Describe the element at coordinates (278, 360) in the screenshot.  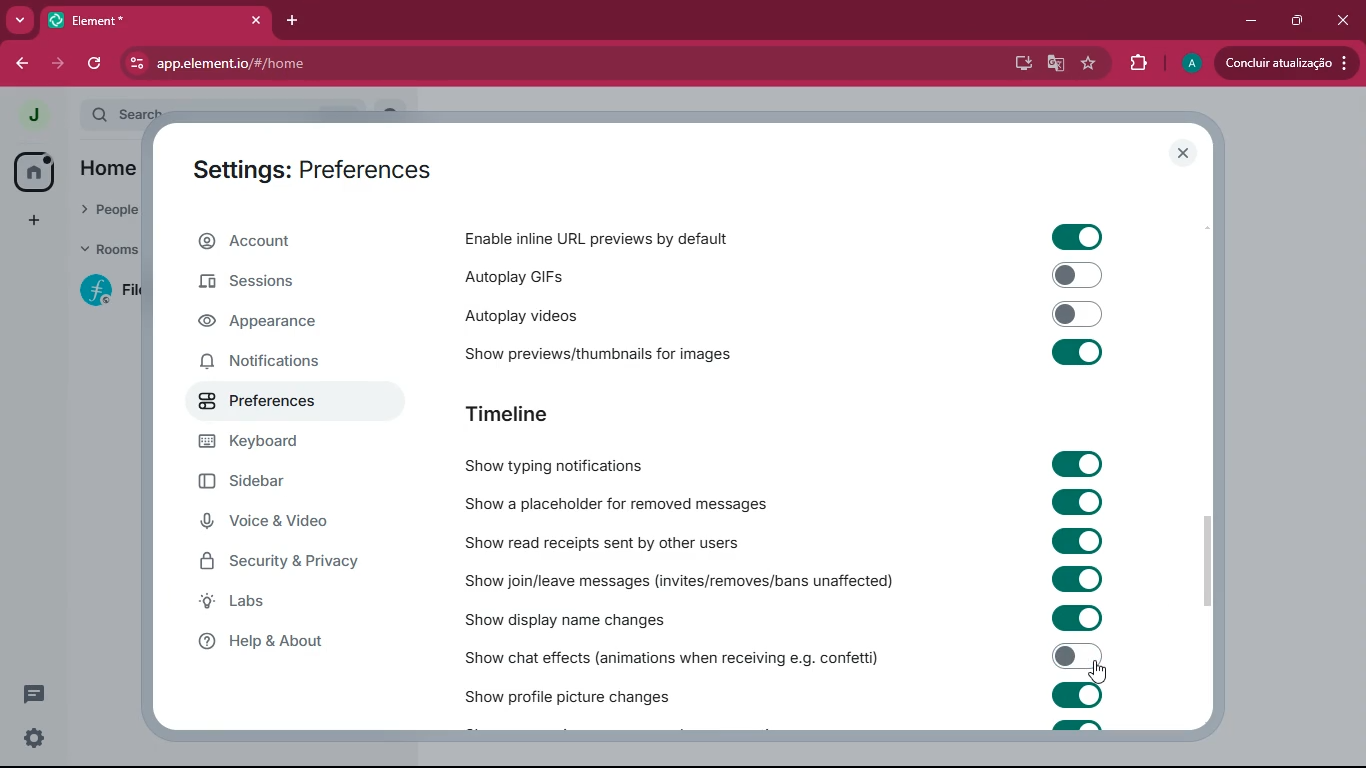
I see `notifications` at that location.